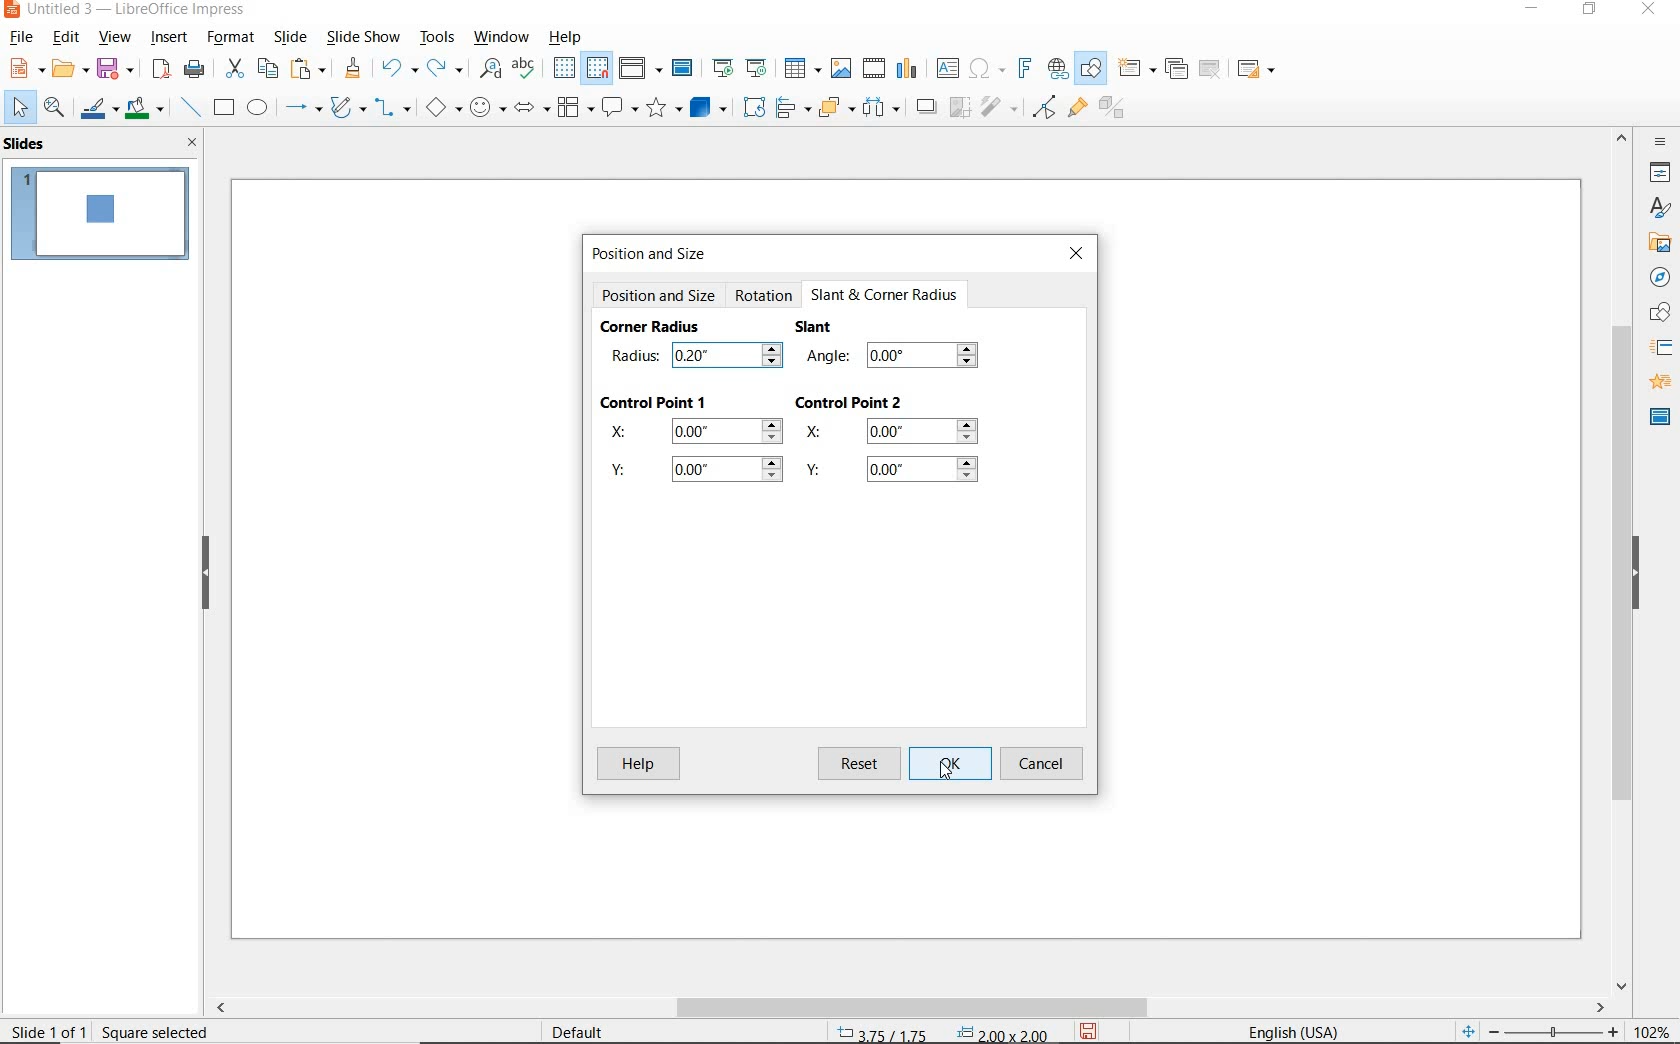  Describe the element at coordinates (441, 107) in the screenshot. I see `basic shapes` at that location.